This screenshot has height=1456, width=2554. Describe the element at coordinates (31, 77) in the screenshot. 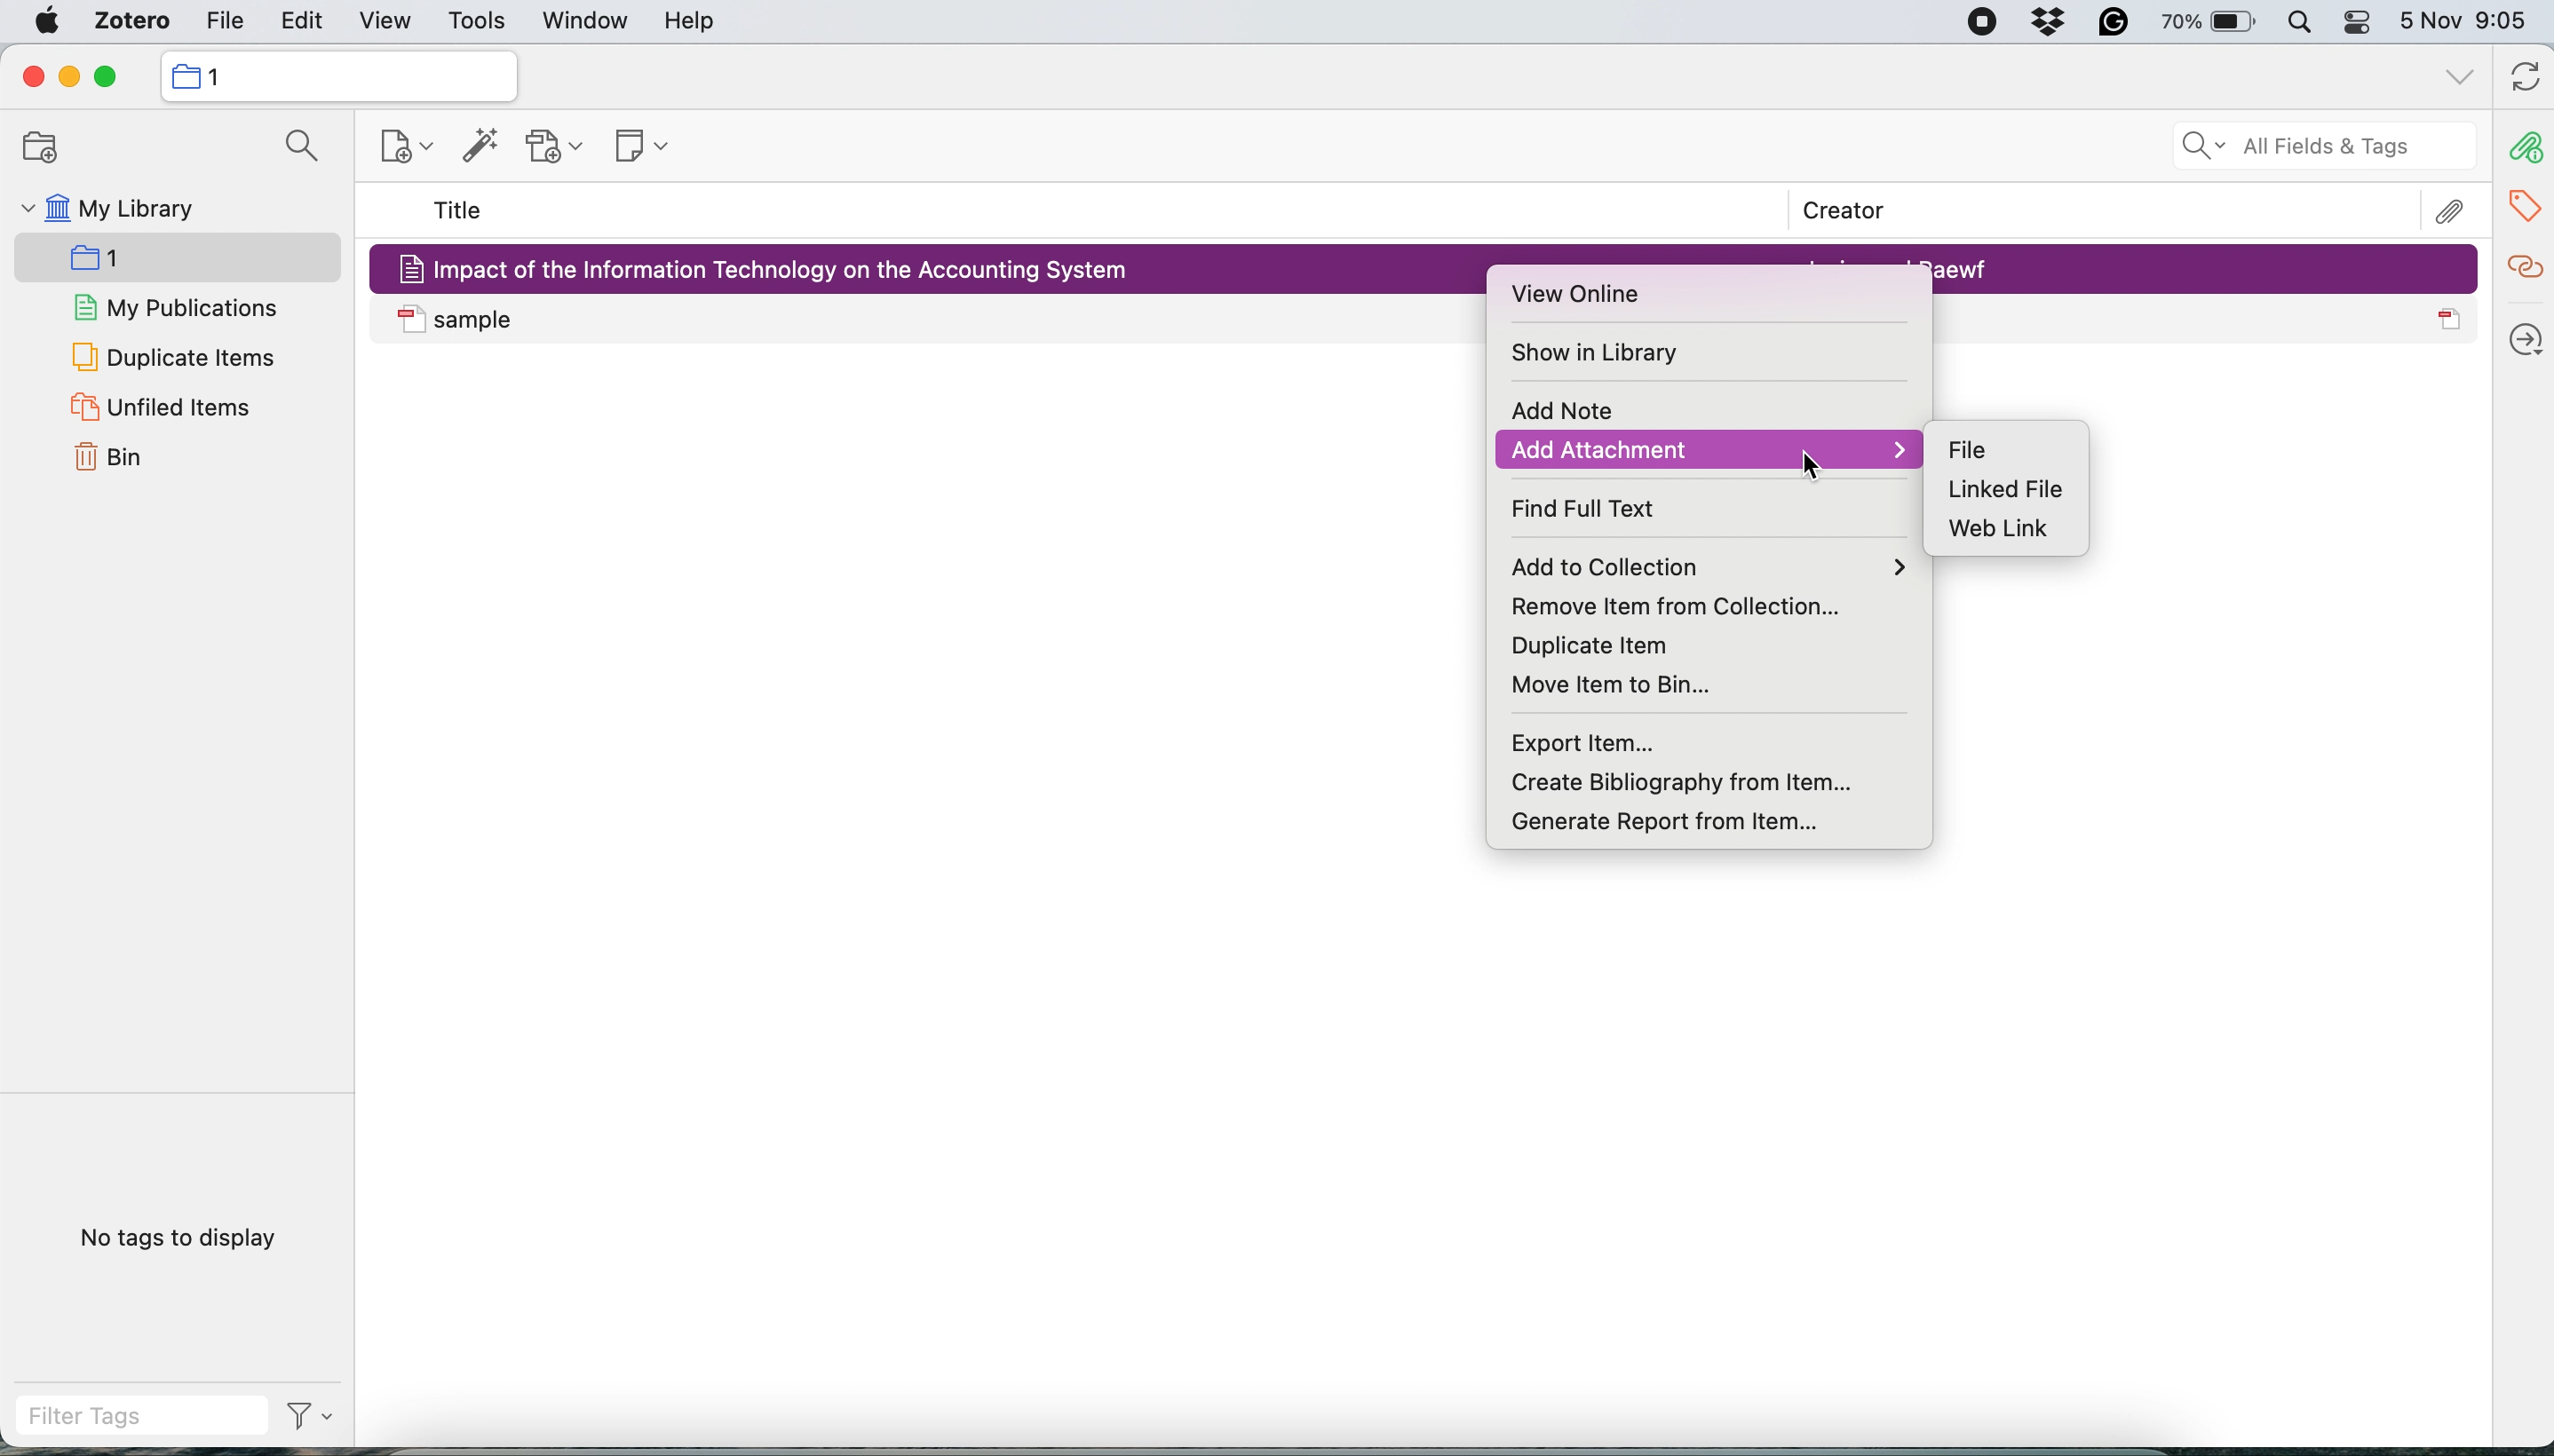

I see `close` at that location.